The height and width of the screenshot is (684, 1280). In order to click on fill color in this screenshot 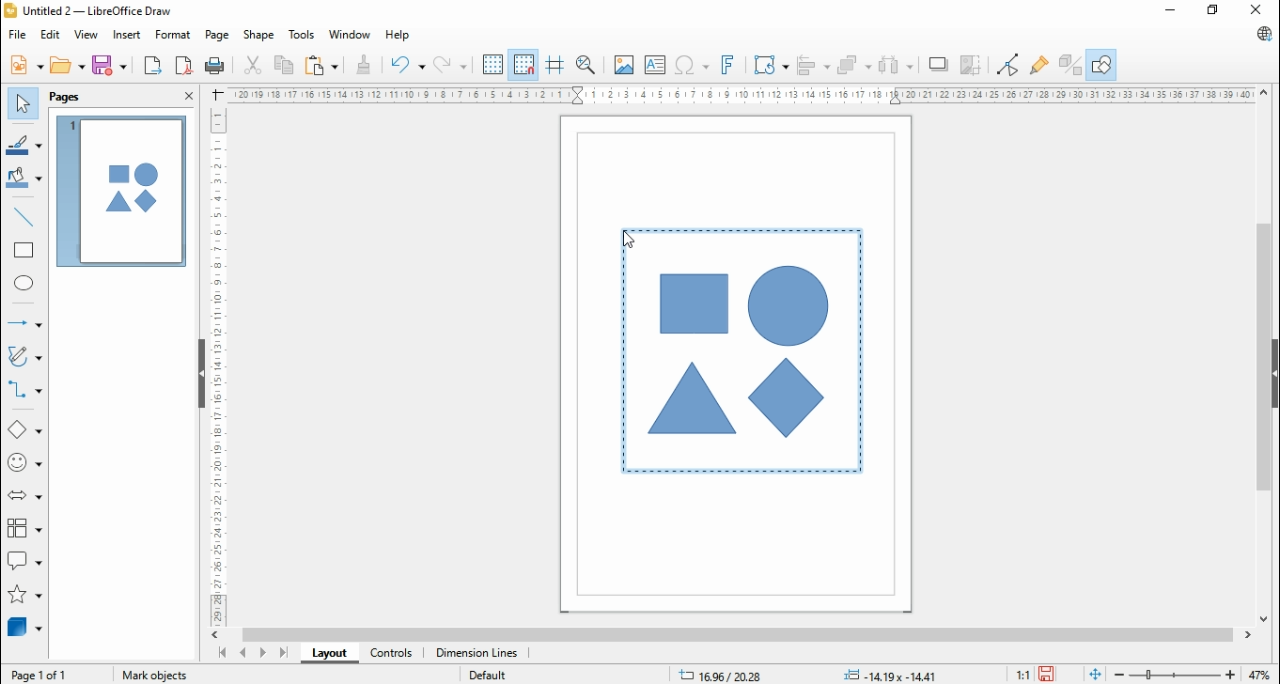, I will do `click(24, 178)`.